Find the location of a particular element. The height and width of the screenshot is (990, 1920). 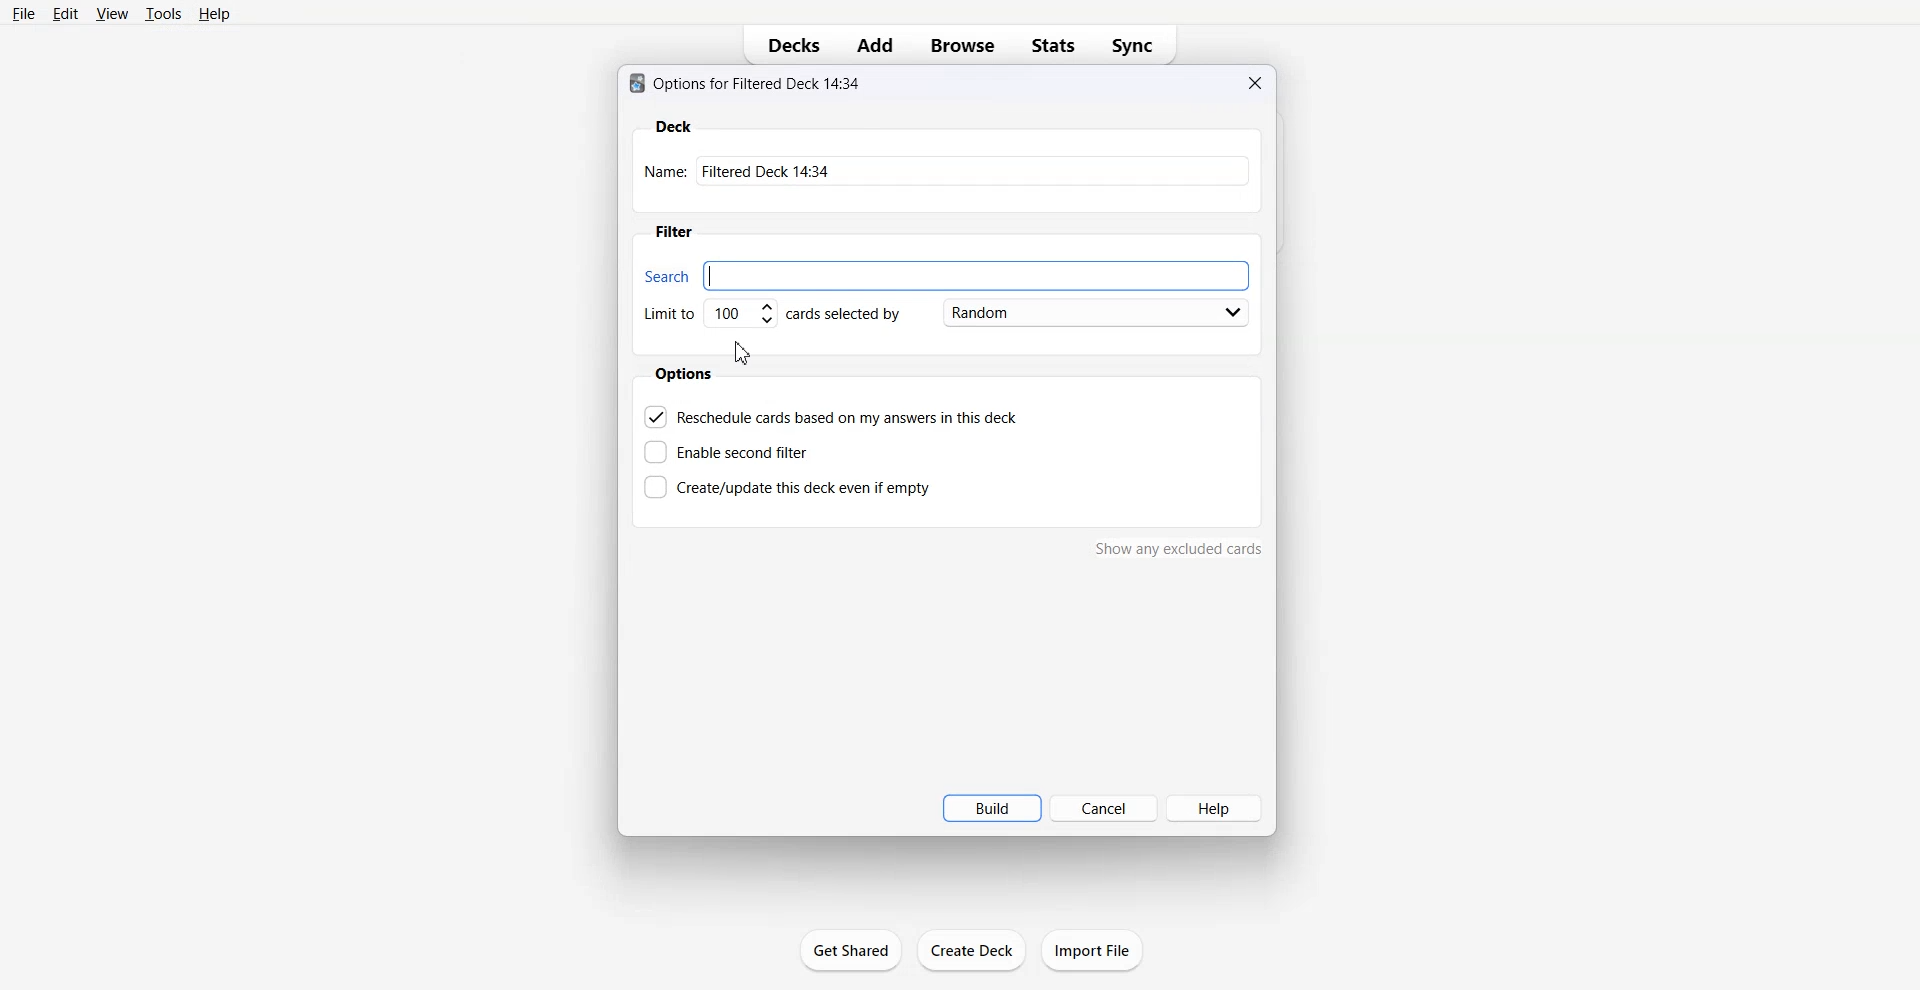

Close is located at coordinates (1254, 83).